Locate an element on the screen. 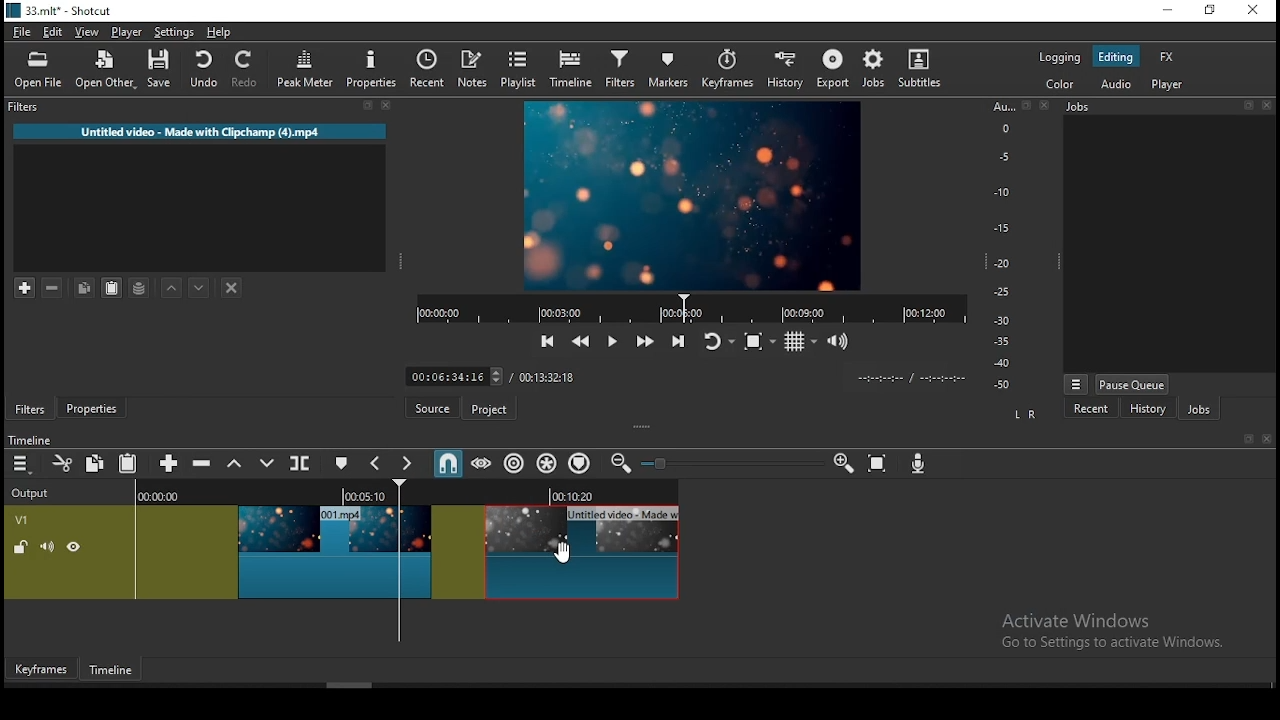 This screenshot has width=1280, height=720. copy selected filter is located at coordinates (83, 287).